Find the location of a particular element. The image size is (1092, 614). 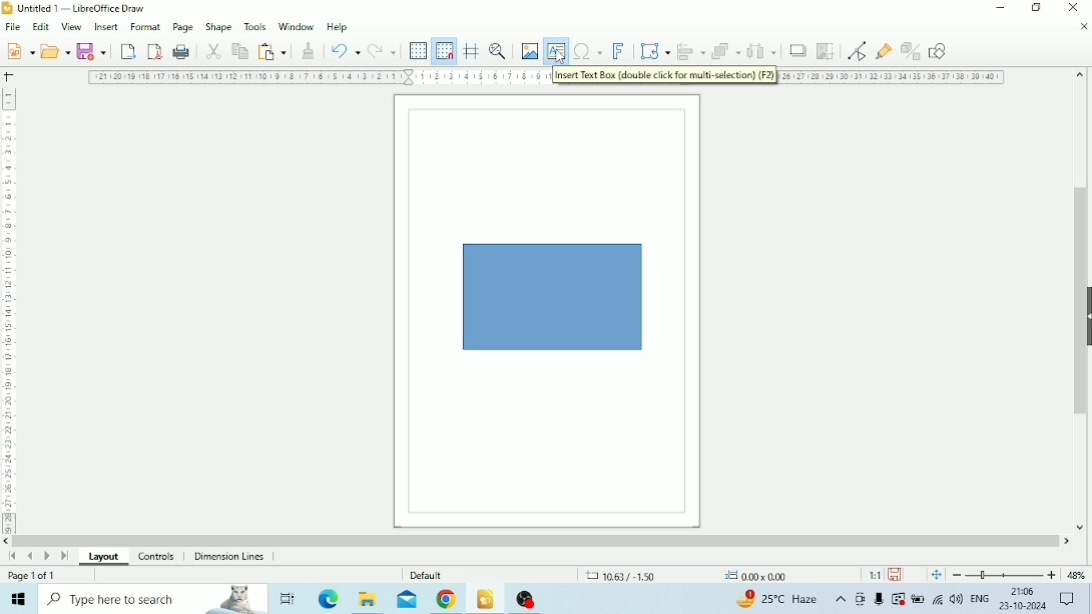

Open is located at coordinates (55, 51).